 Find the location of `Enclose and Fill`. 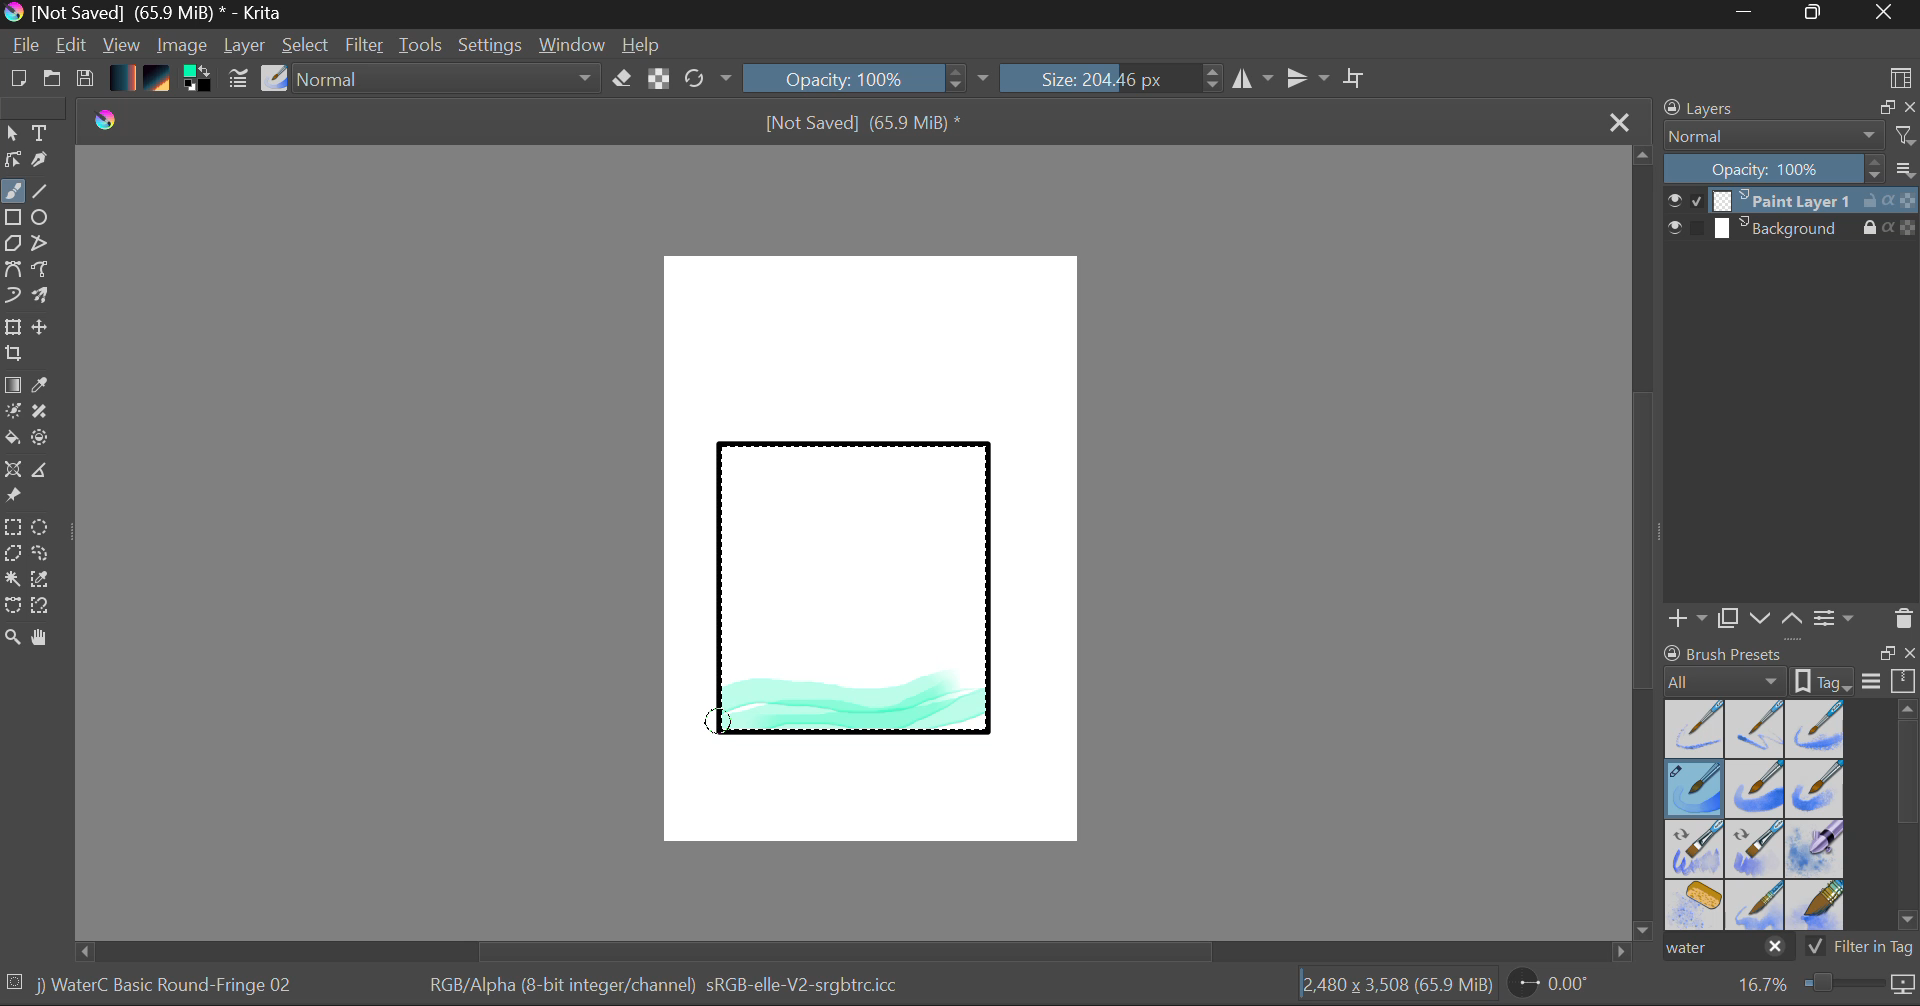

Enclose and Fill is located at coordinates (44, 440).